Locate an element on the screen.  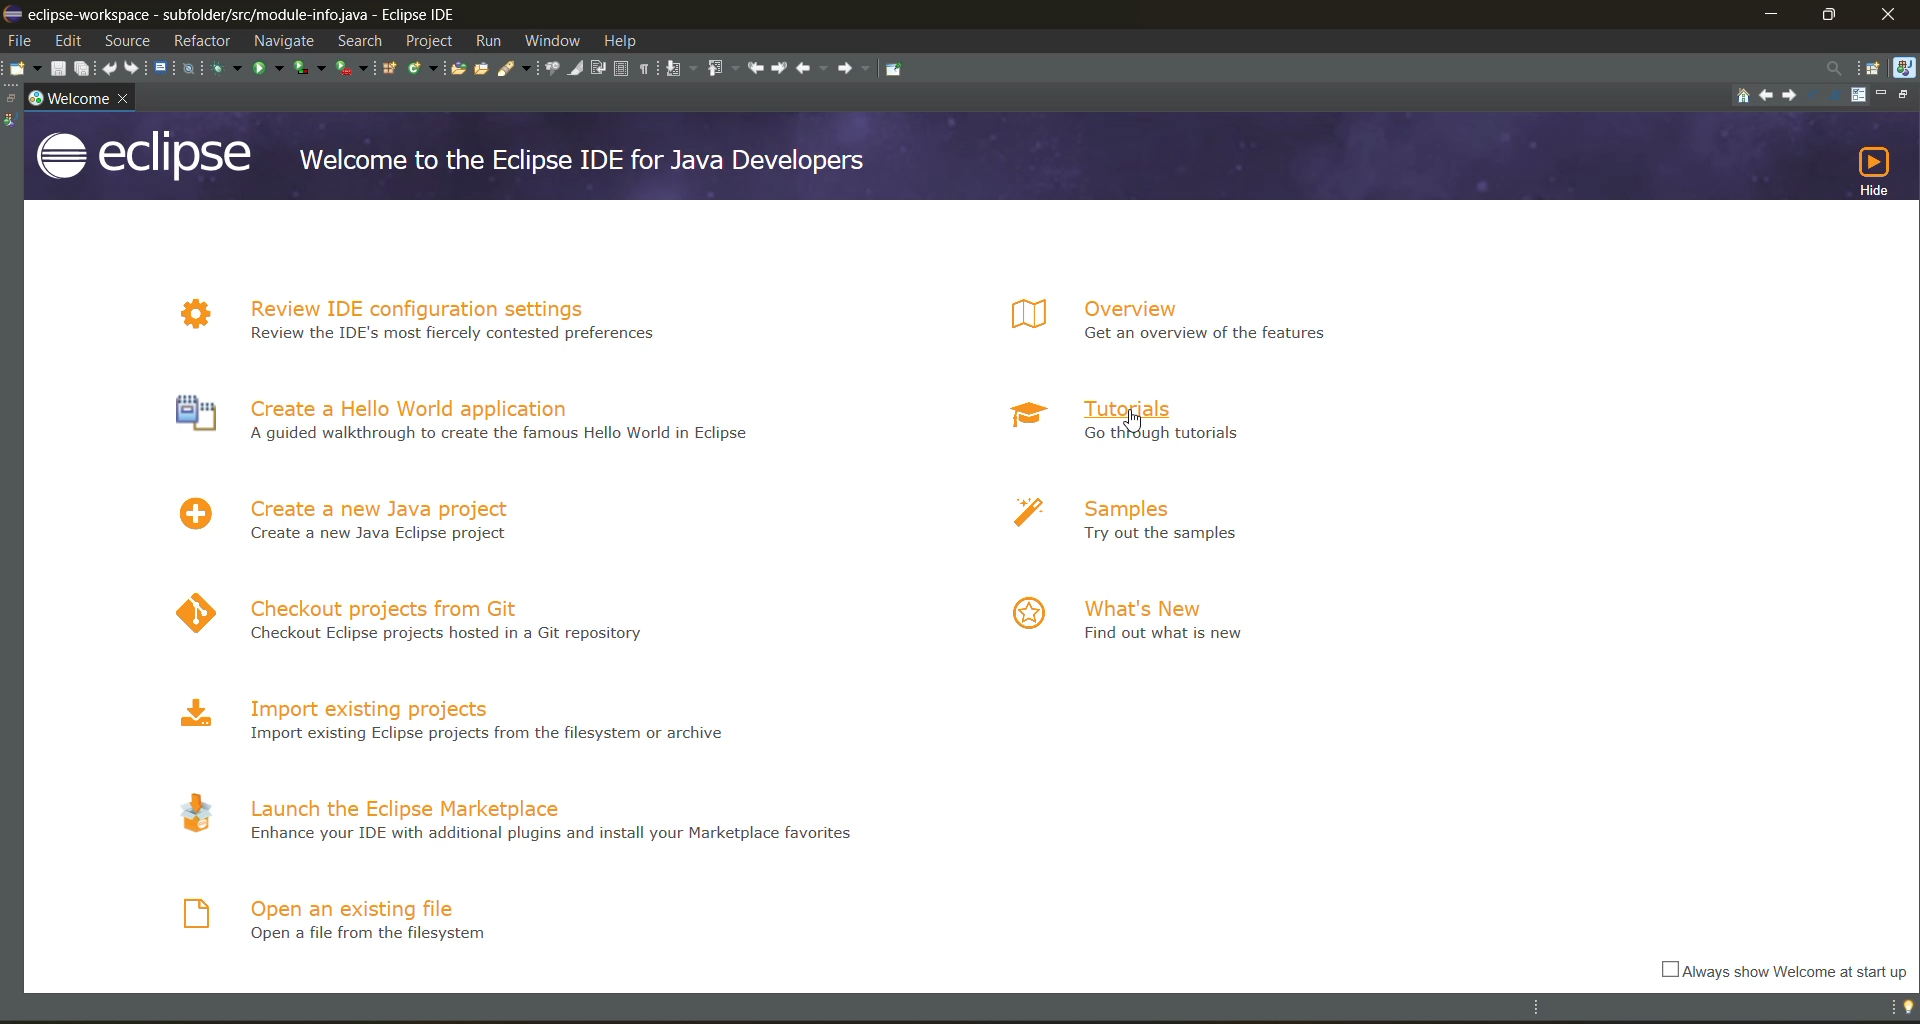
tutorials is located at coordinates (1153, 422).